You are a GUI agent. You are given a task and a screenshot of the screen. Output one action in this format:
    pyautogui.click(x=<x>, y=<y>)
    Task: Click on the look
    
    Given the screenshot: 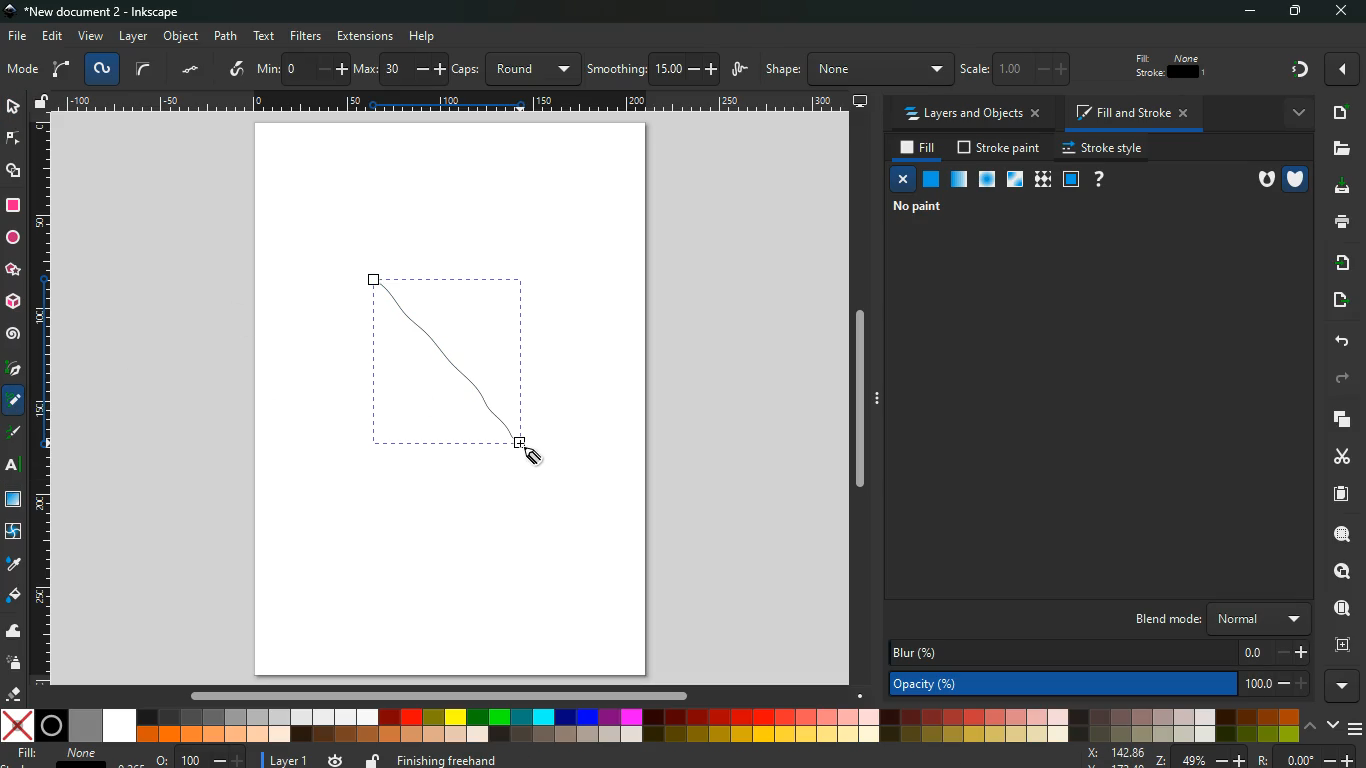 What is the action you would take?
    pyautogui.click(x=1341, y=571)
    